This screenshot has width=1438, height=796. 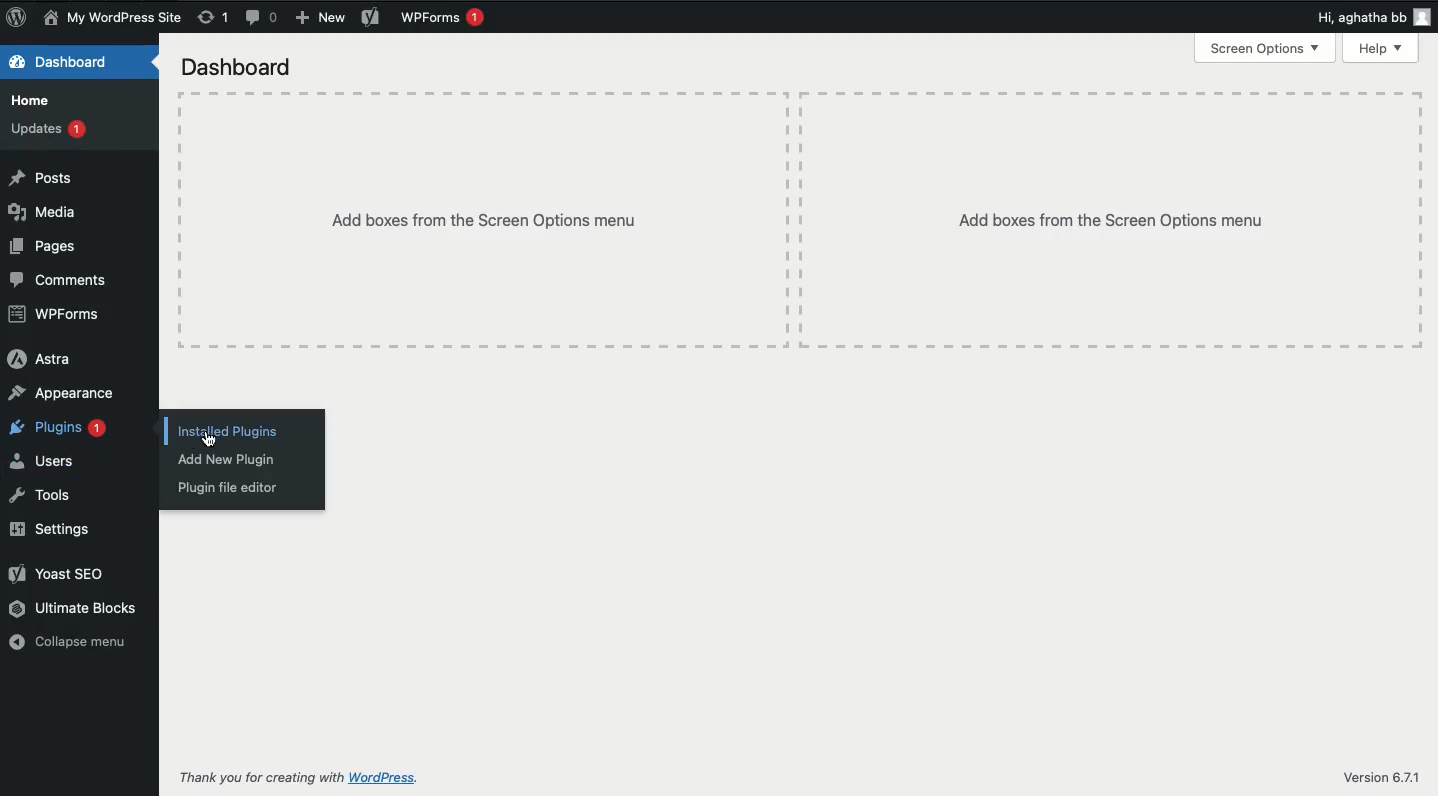 What do you see at coordinates (75, 641) in the screenshot?
I see `Collapse menu` at bounding box center [75, 641].